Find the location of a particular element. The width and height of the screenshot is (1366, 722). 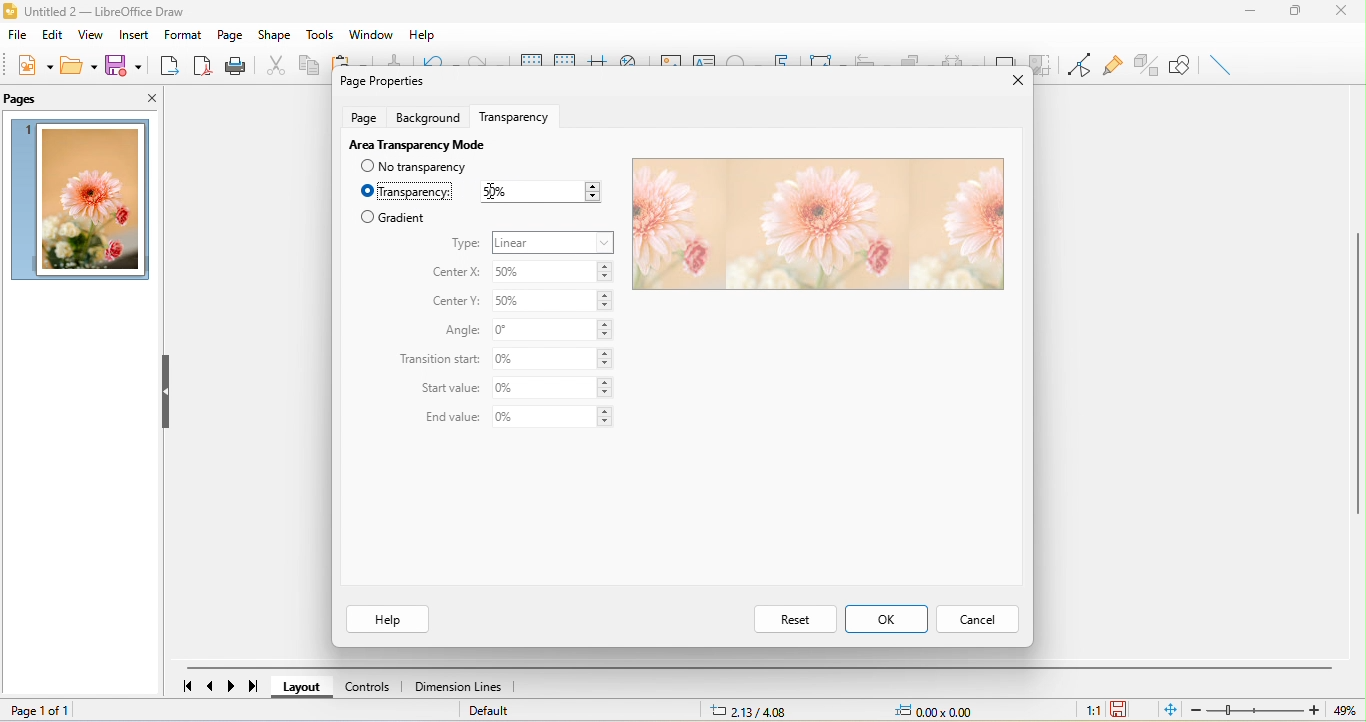

zoom is located at coordinates (1271, 710).